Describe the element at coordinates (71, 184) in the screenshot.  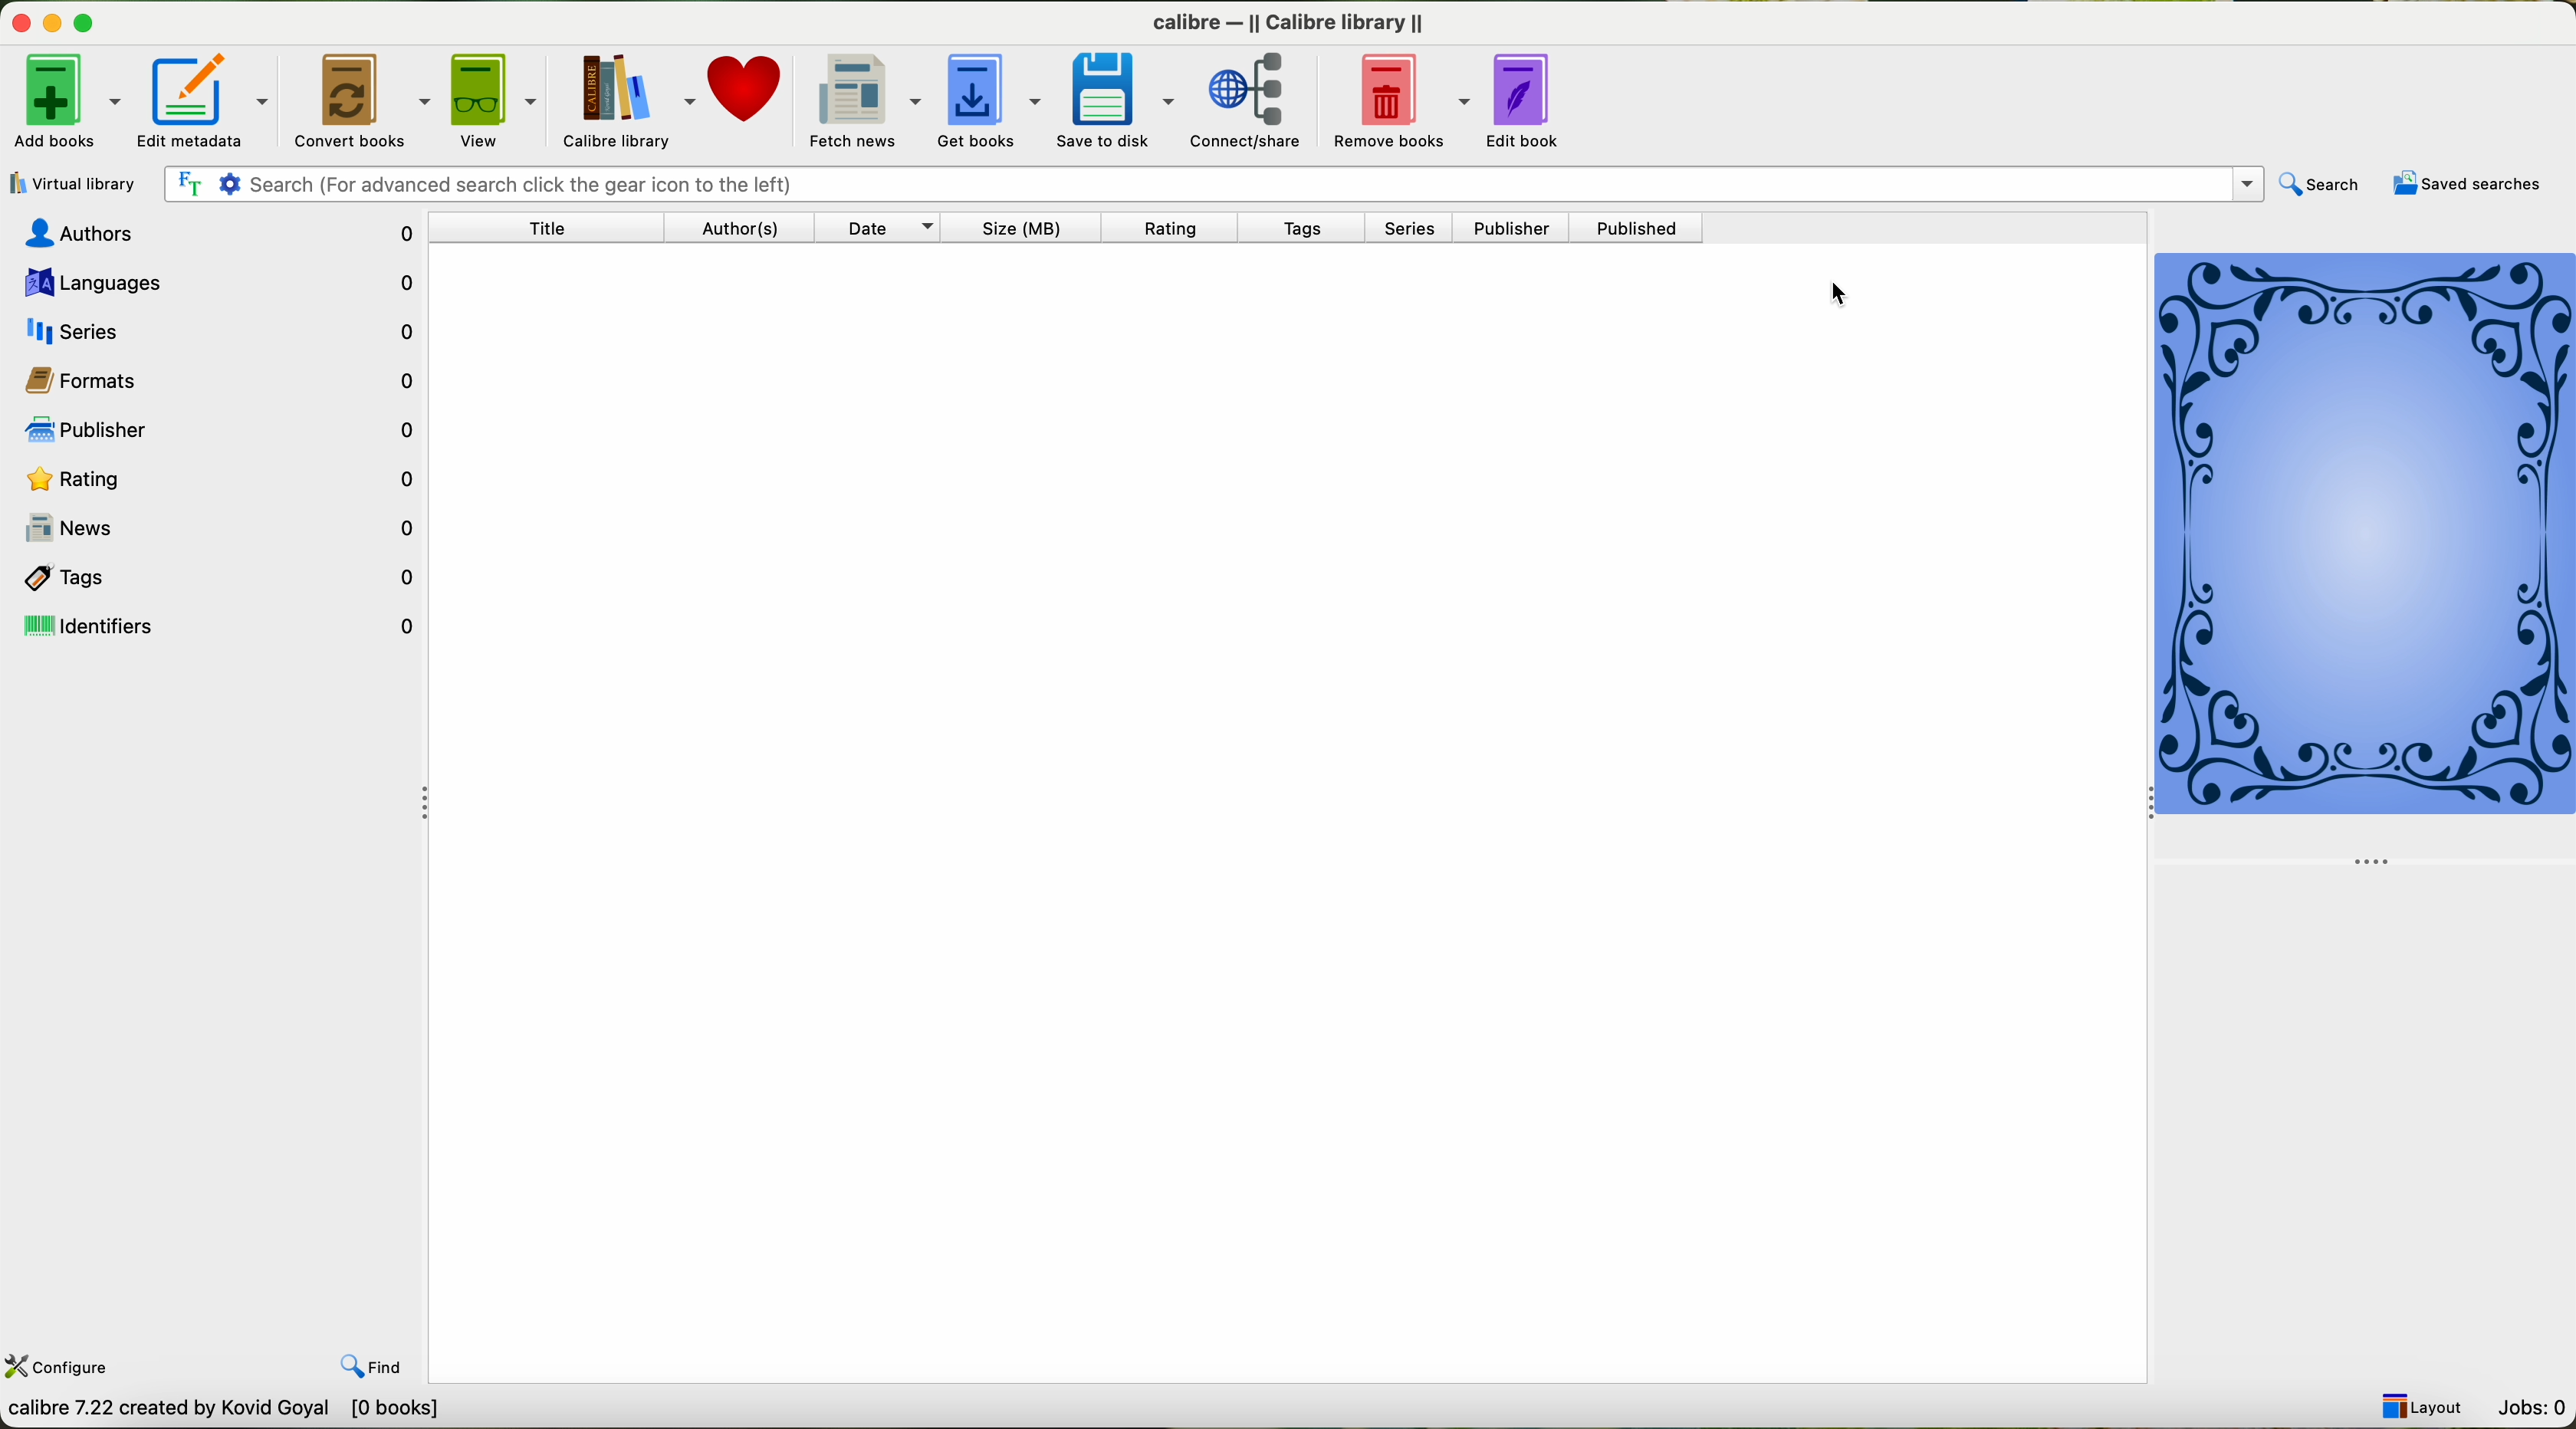
I see `virtual library` at that location.